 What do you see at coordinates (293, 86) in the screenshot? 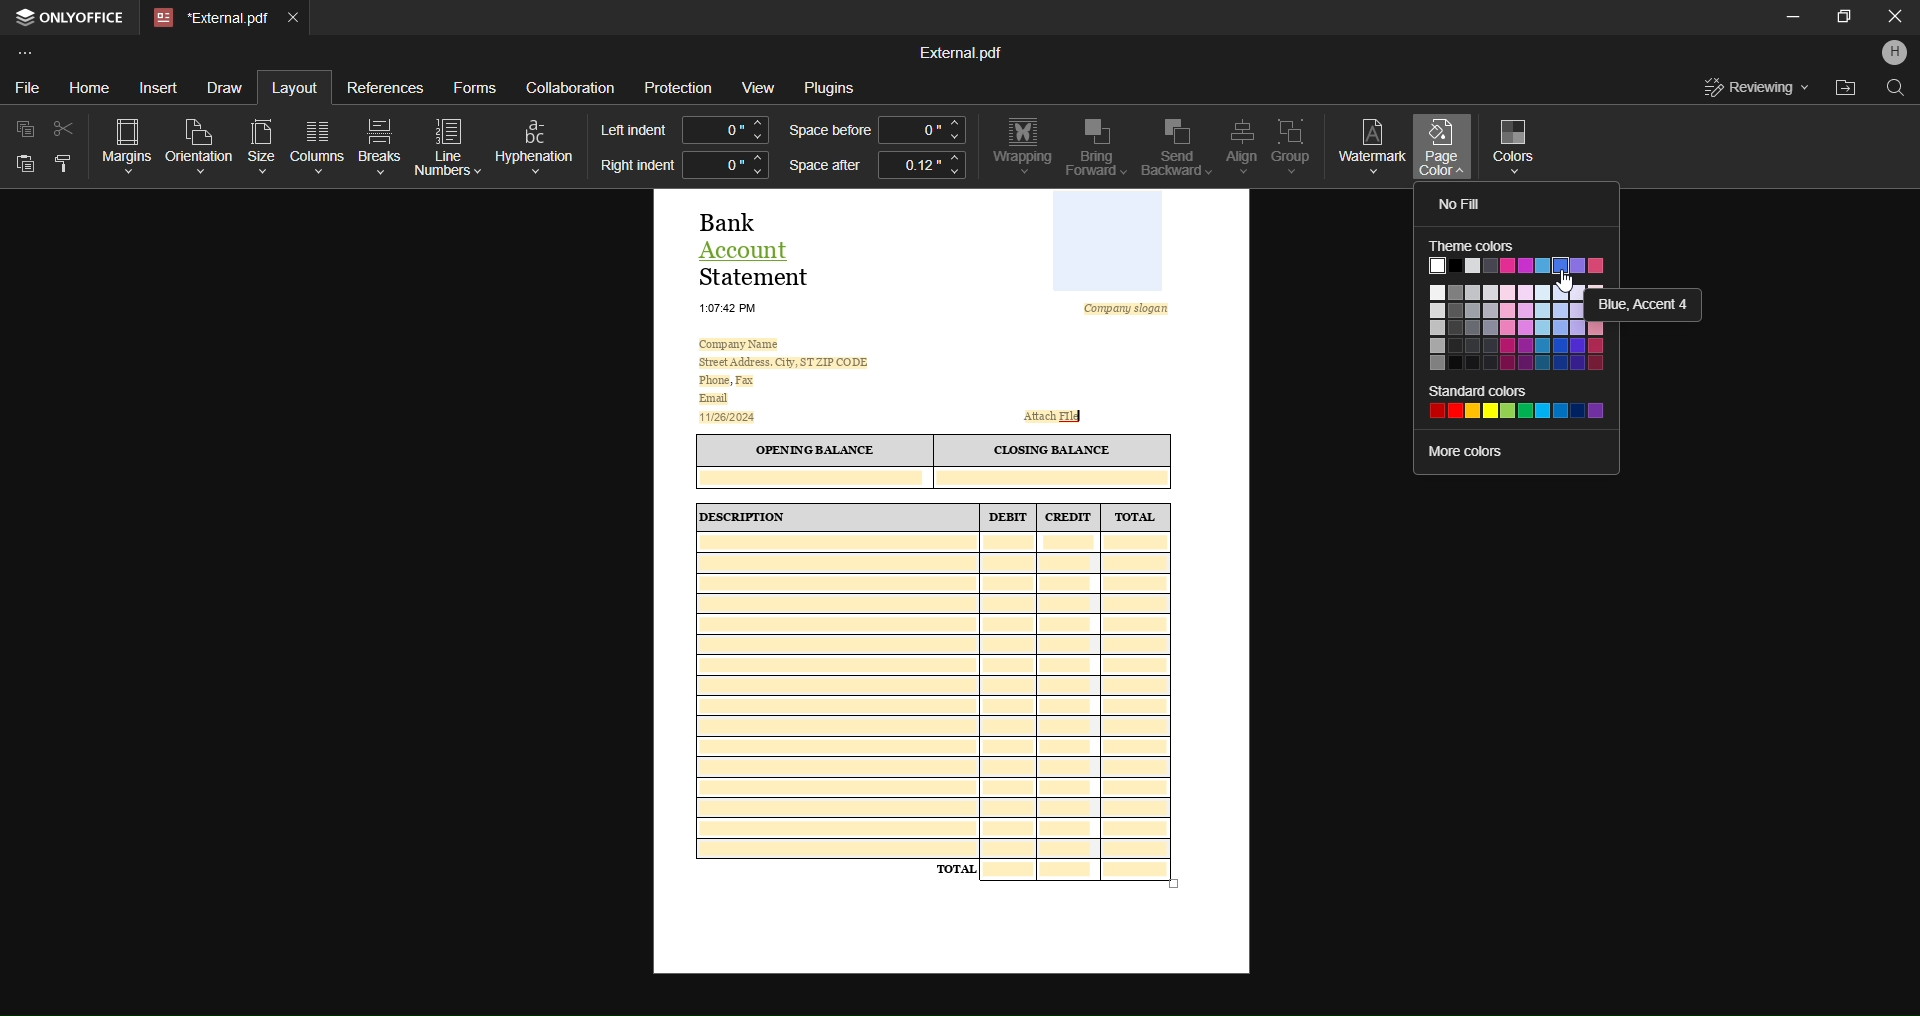
I see `Layout` at bounding box center [293, 86].